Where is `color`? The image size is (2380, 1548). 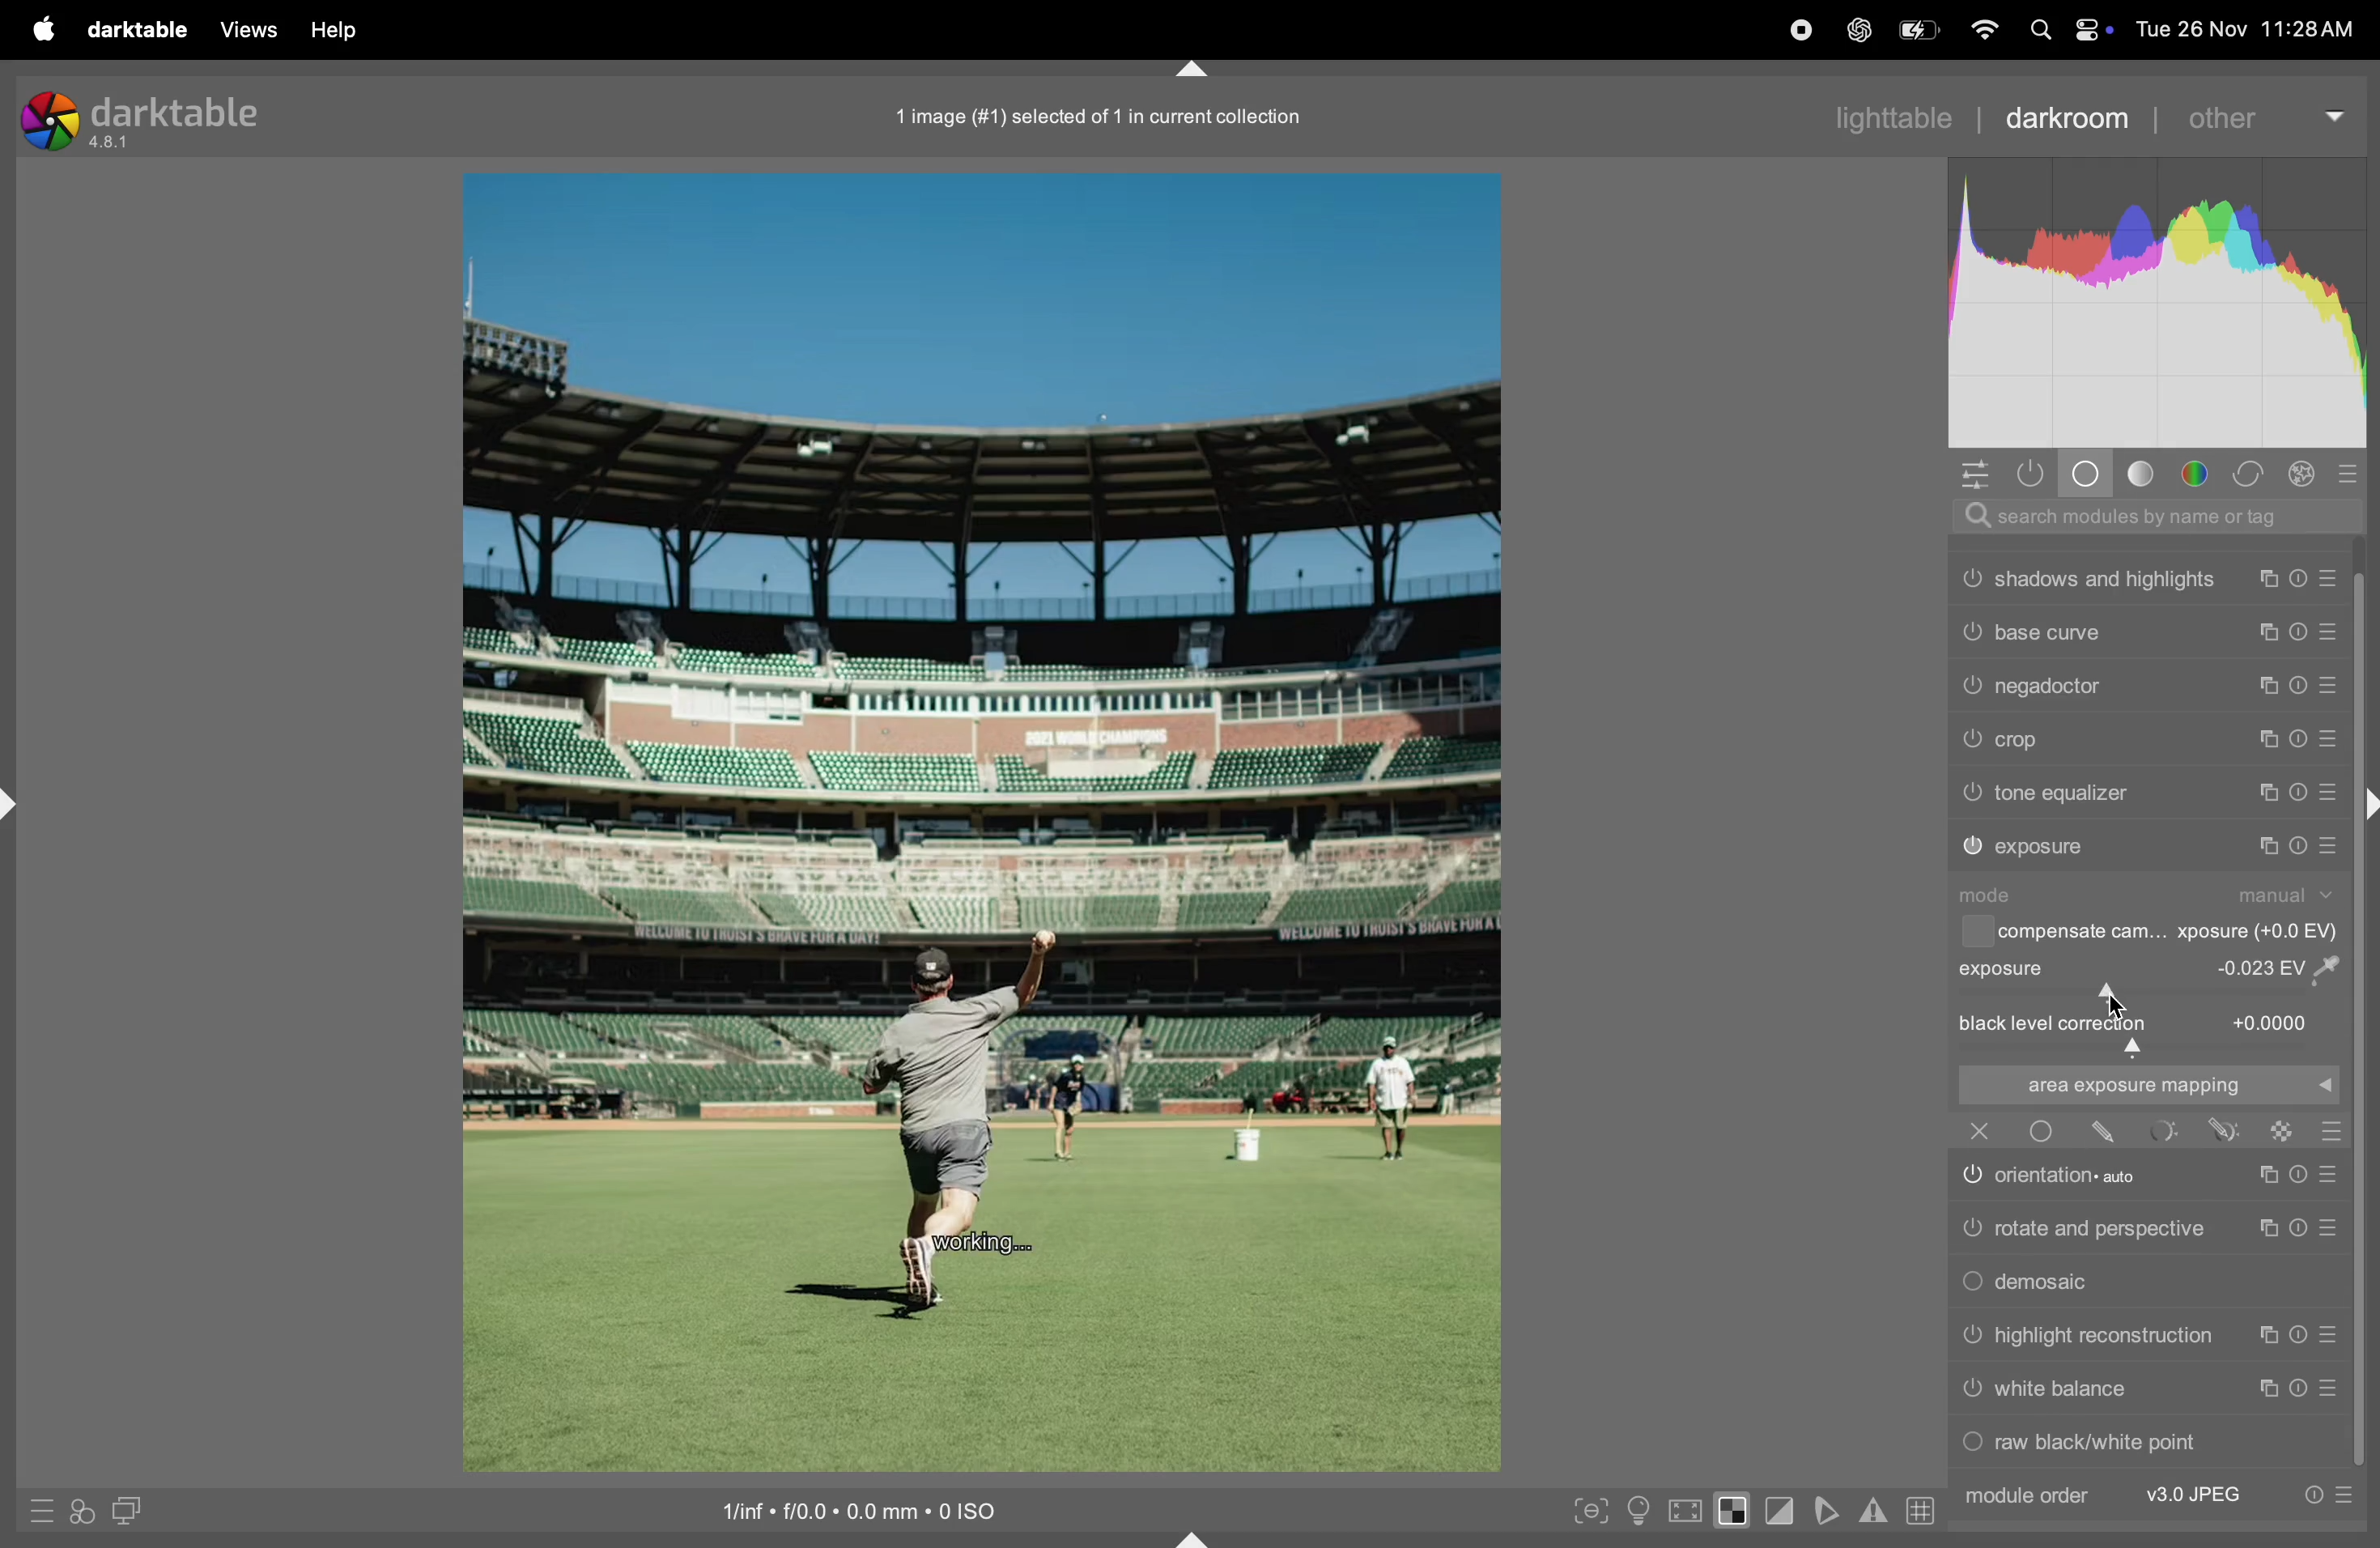 color is located at coordinates (2198, 474).